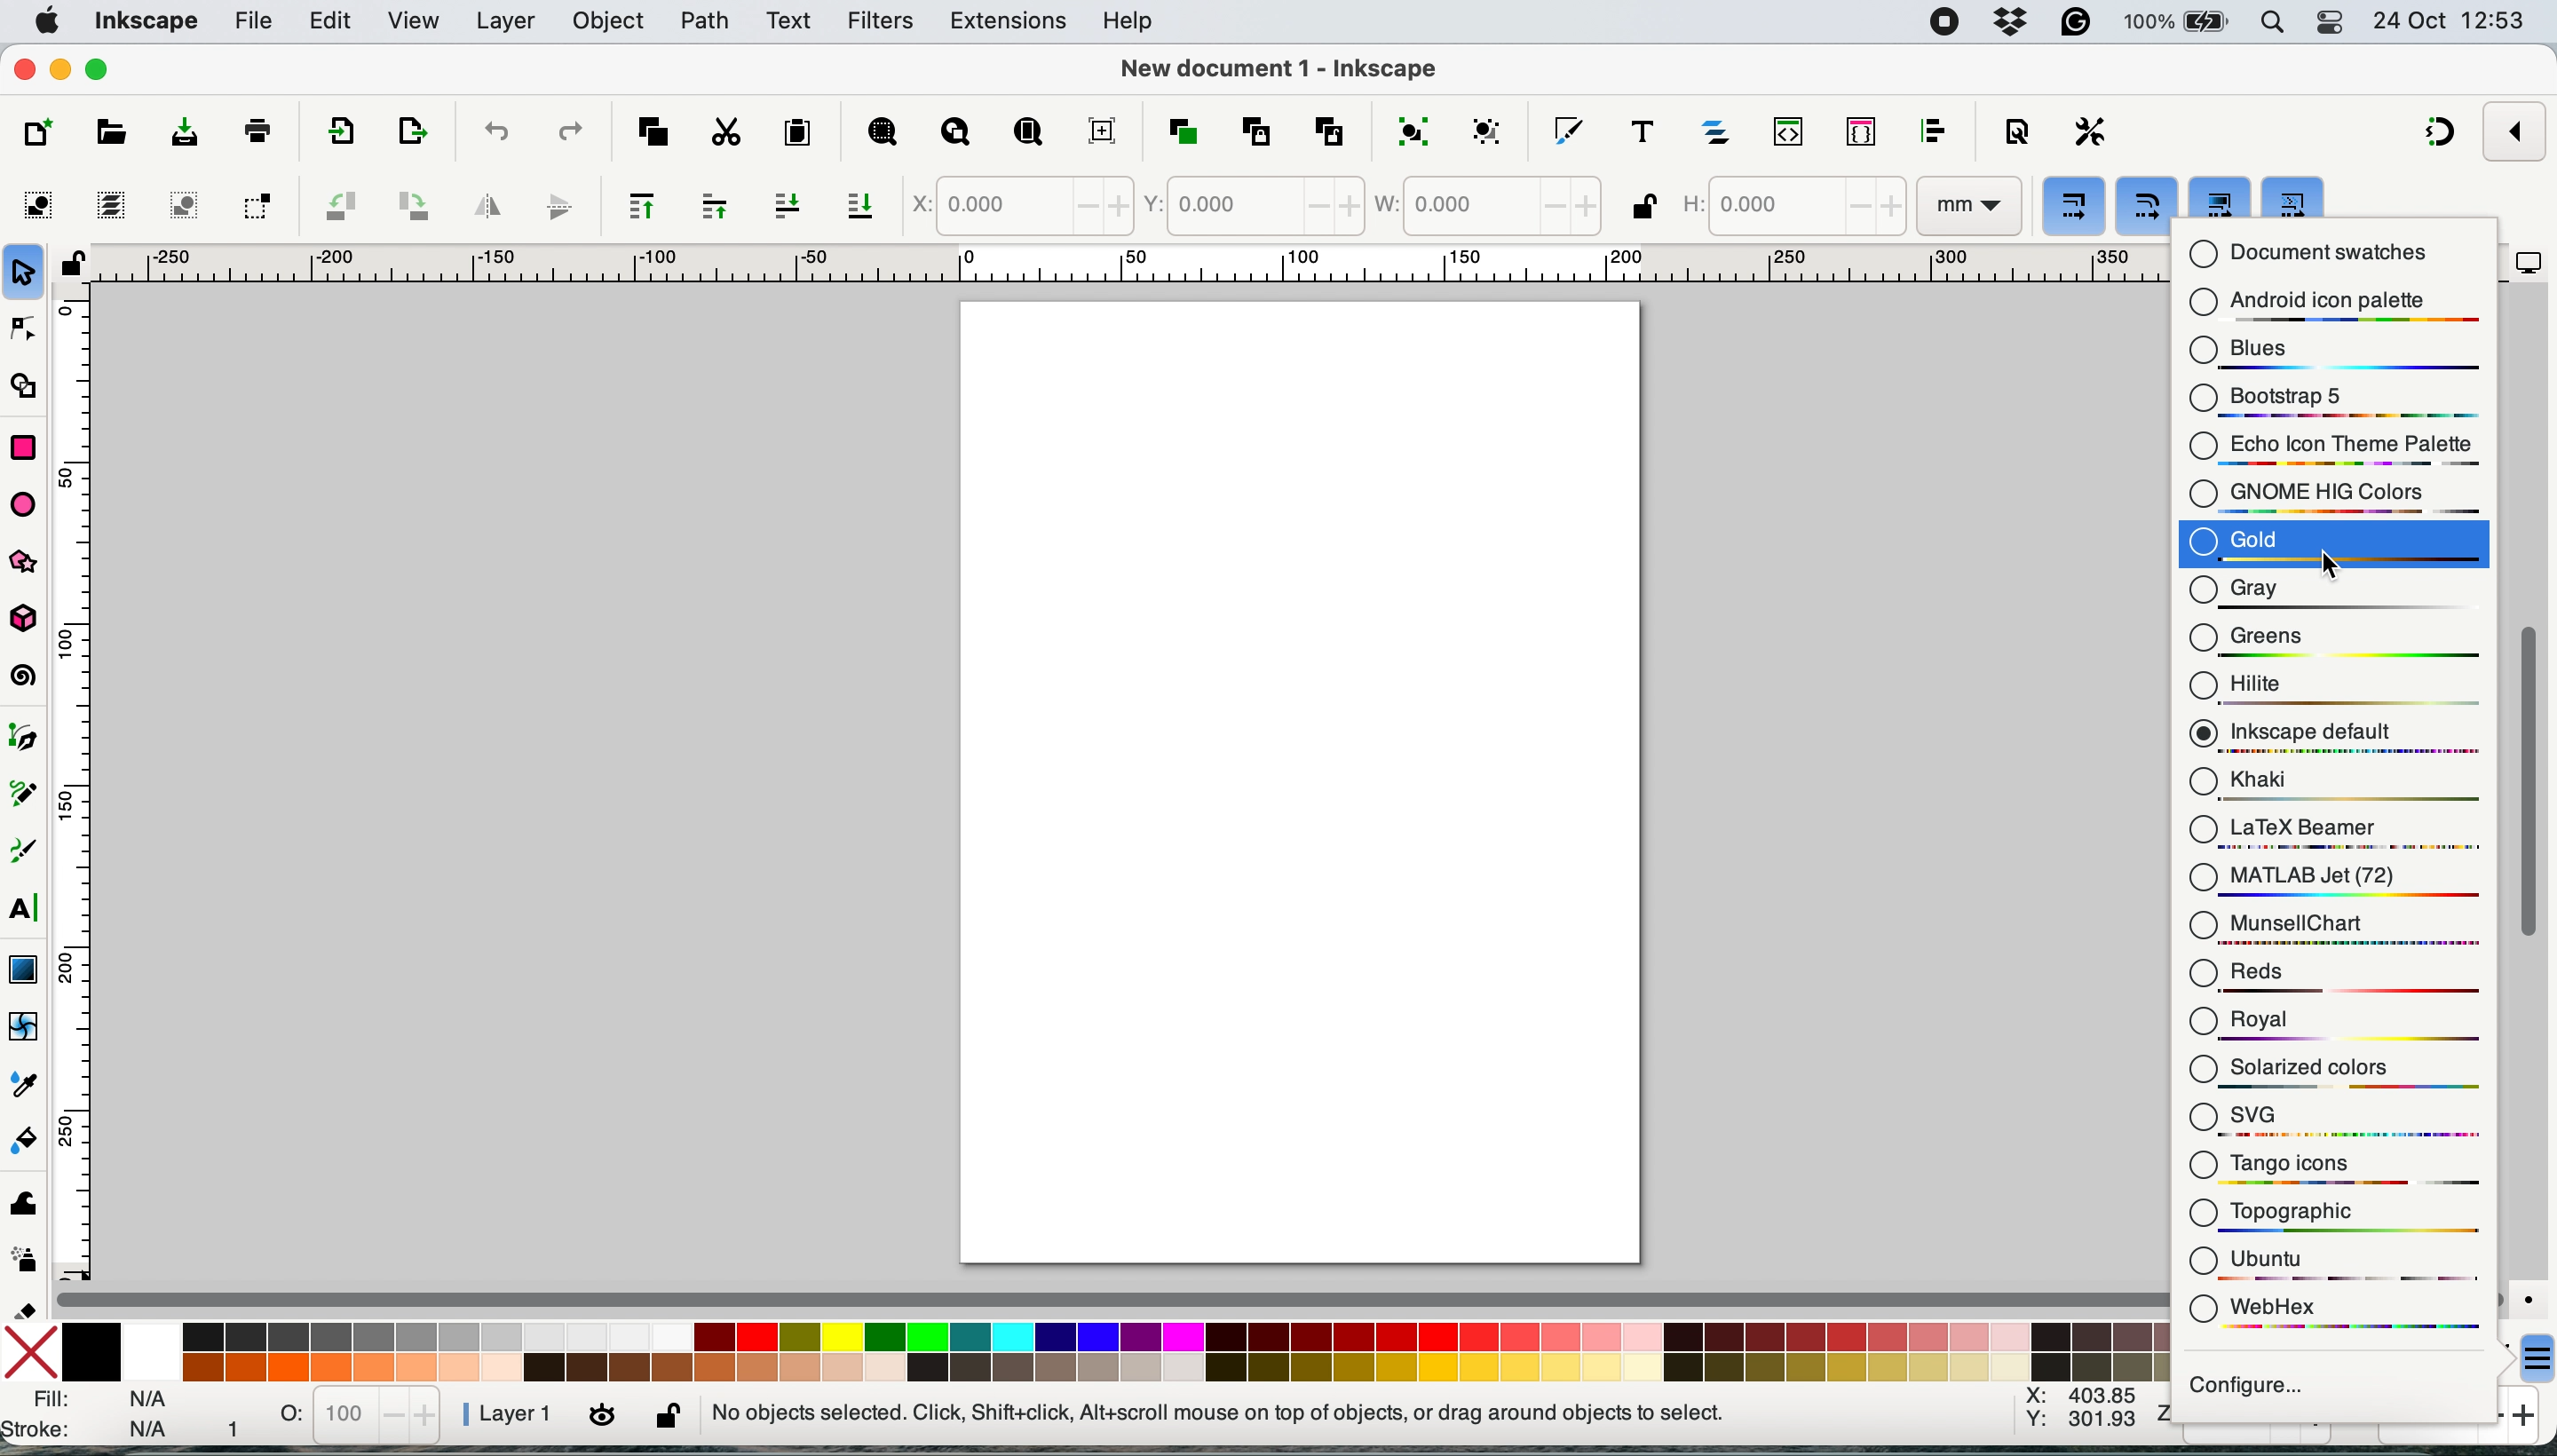  Describe the element at coordinates (1255, 205) in the screenshot. I see `y coordinate` at that location.